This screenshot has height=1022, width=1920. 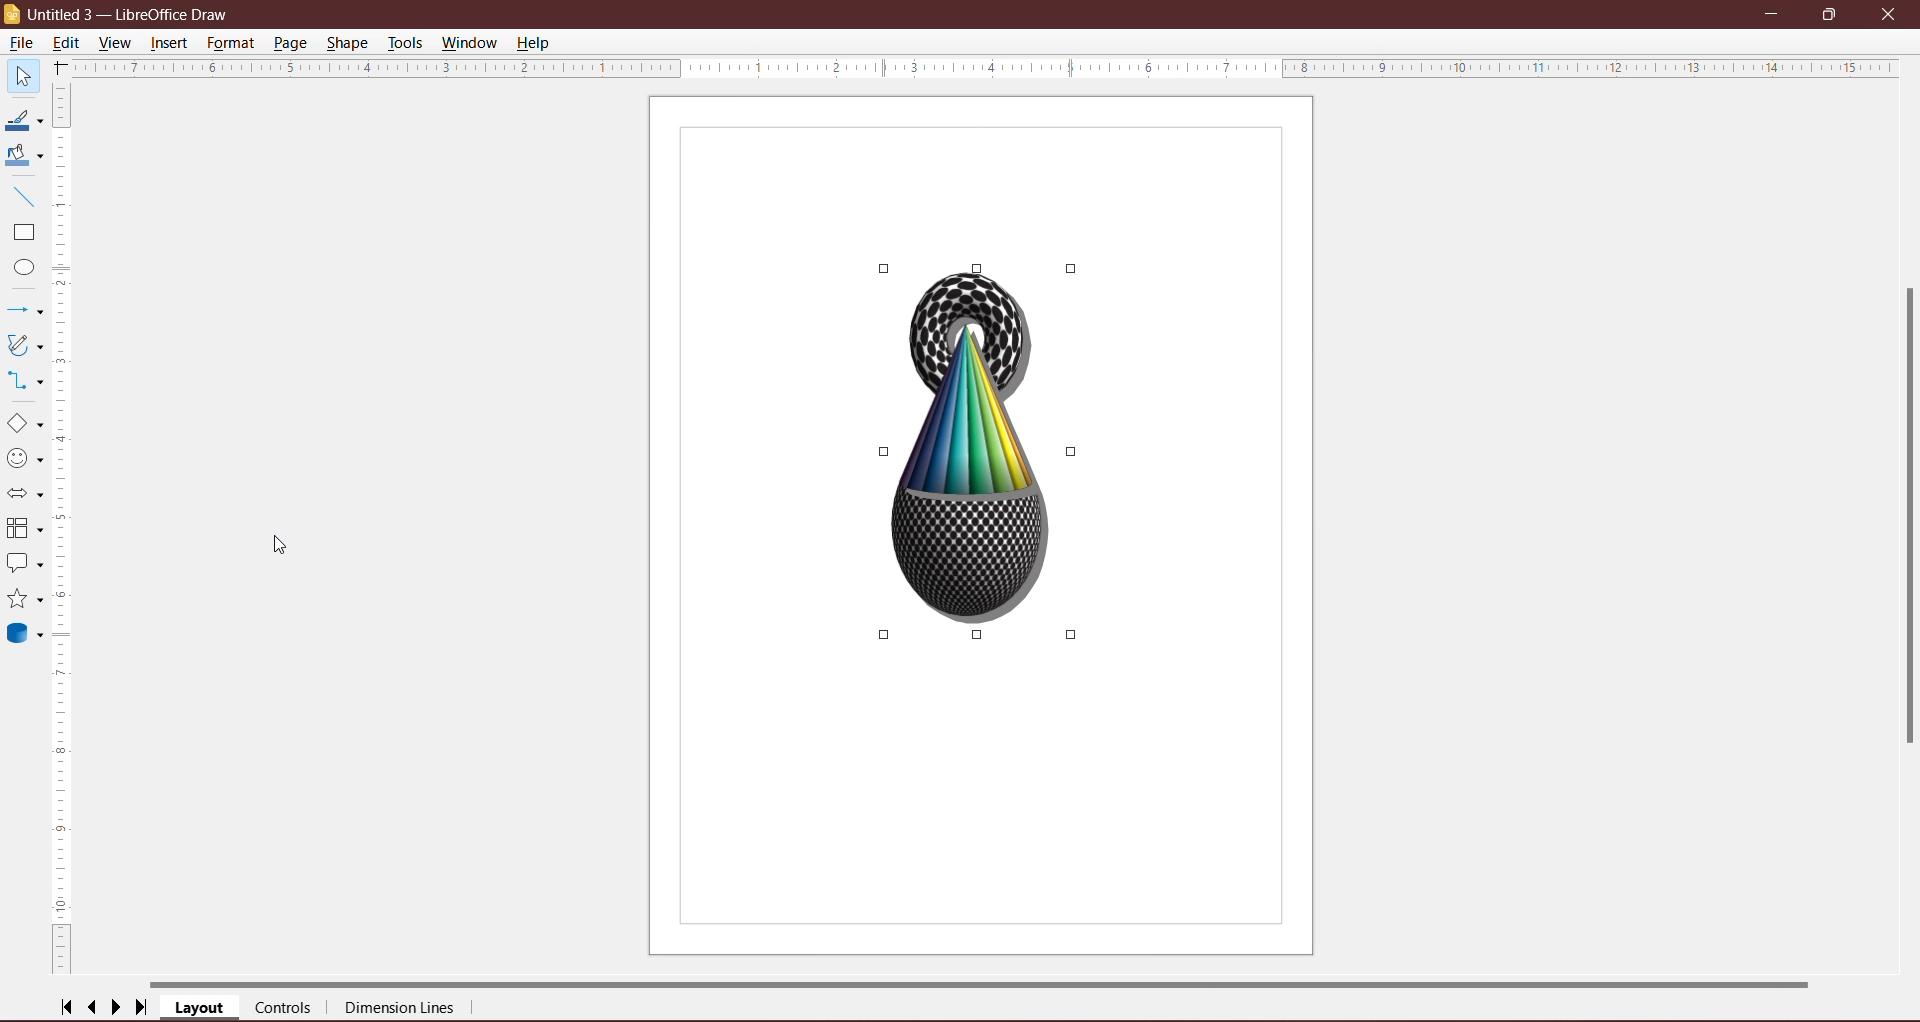 What do you see at coordinates (63, 531) in the screenshot?
I see `Vertical Ruler` at bounding box center [63, 531].